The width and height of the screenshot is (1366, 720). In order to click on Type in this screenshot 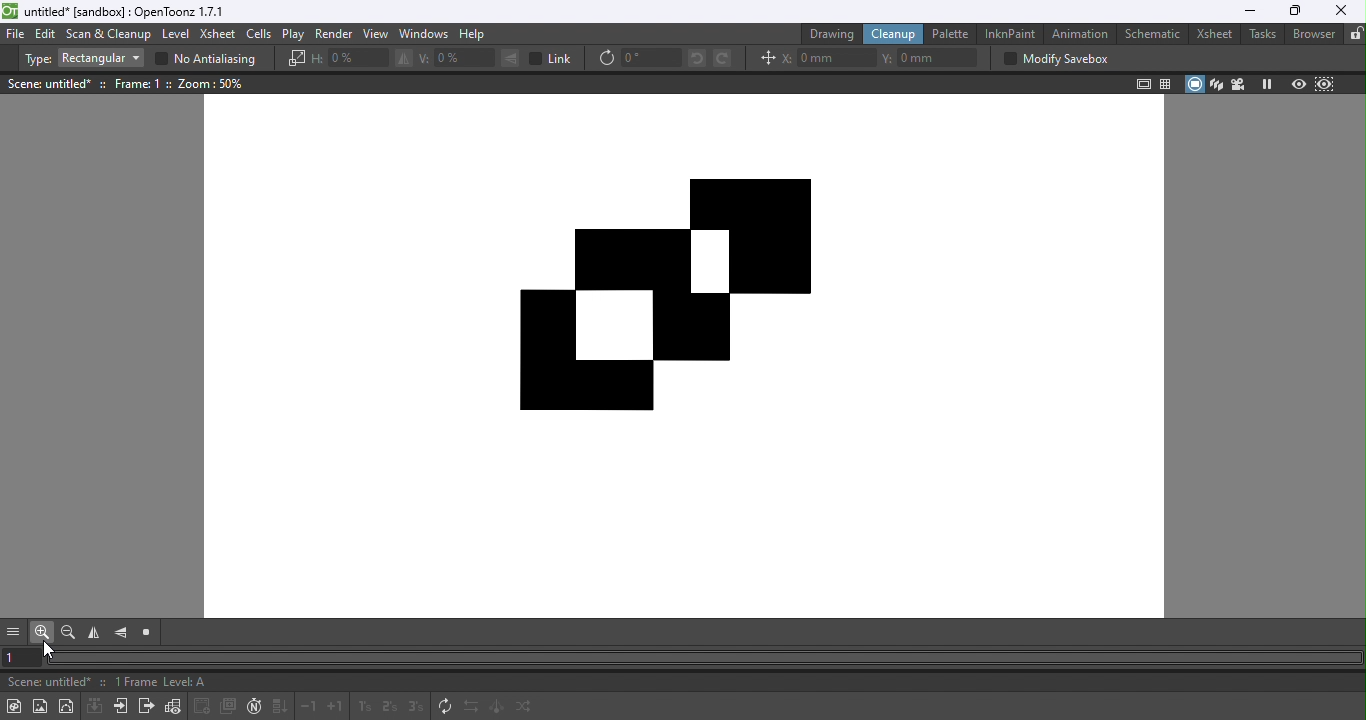, I will do `click(81, 59)`.